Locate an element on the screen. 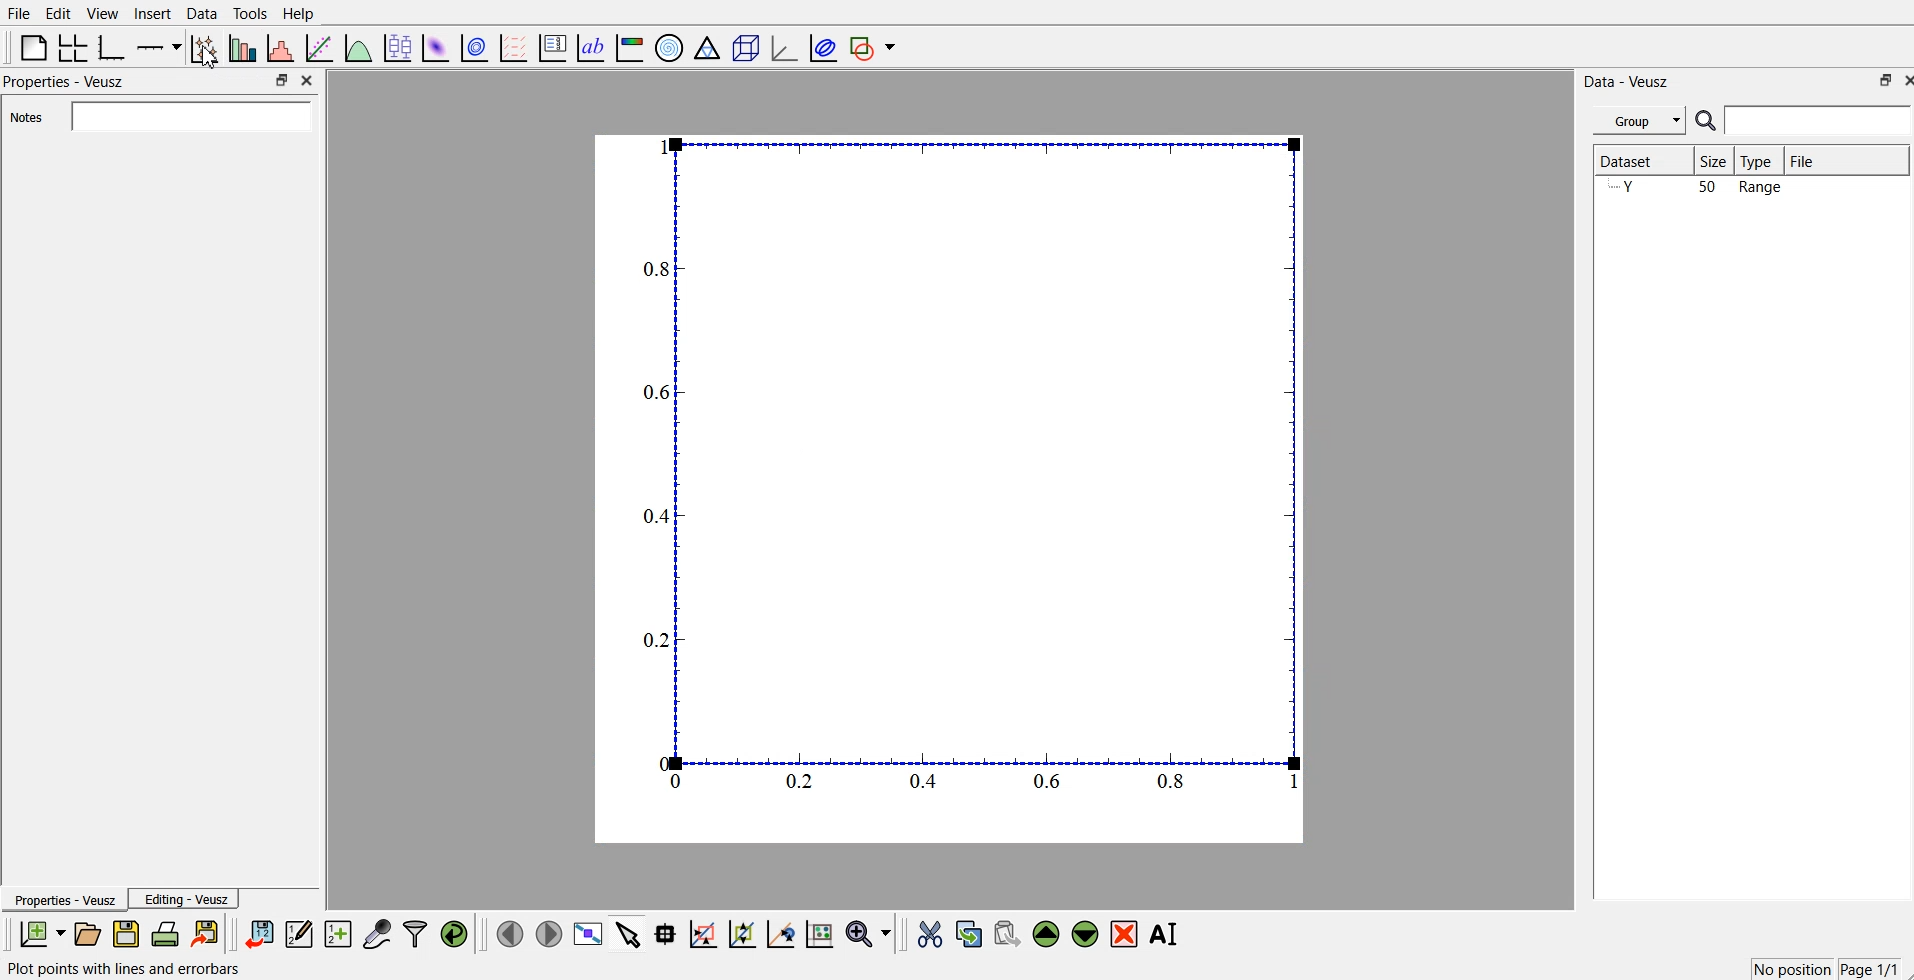  Properties - Veusz is located at coordinates (66, 900).